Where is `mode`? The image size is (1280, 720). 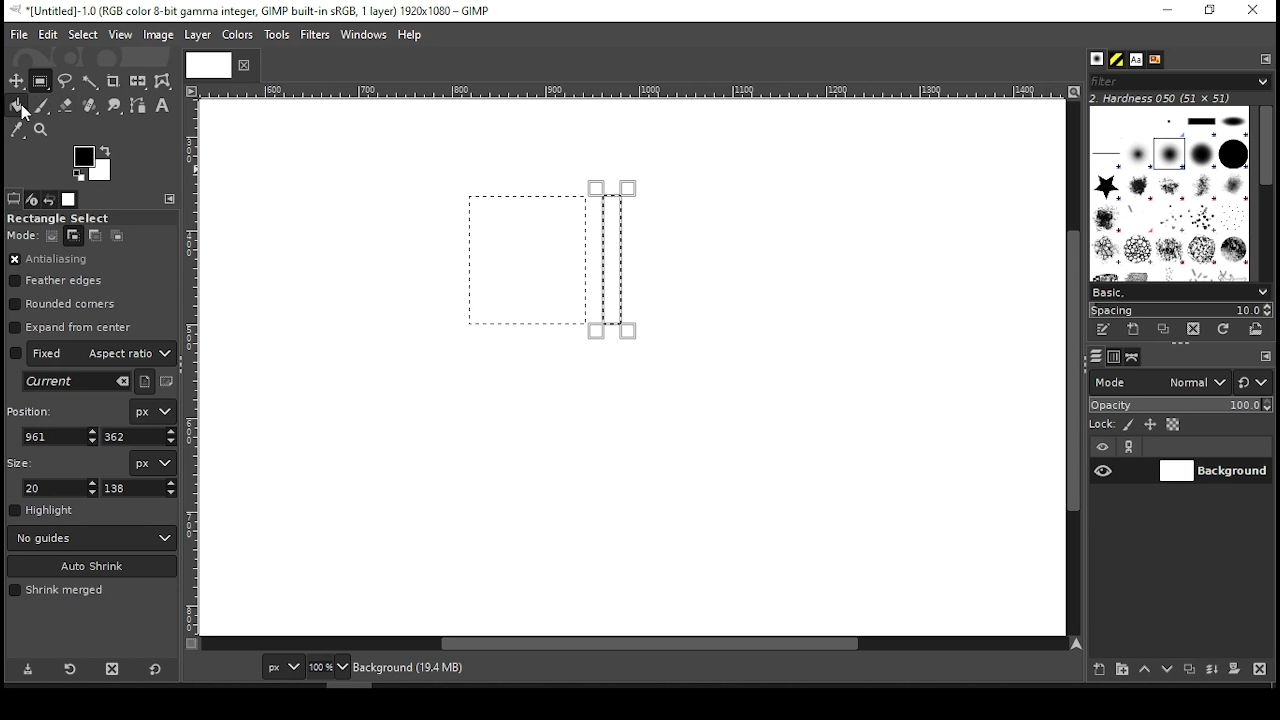
mode is located at coordinates (1159, 384).